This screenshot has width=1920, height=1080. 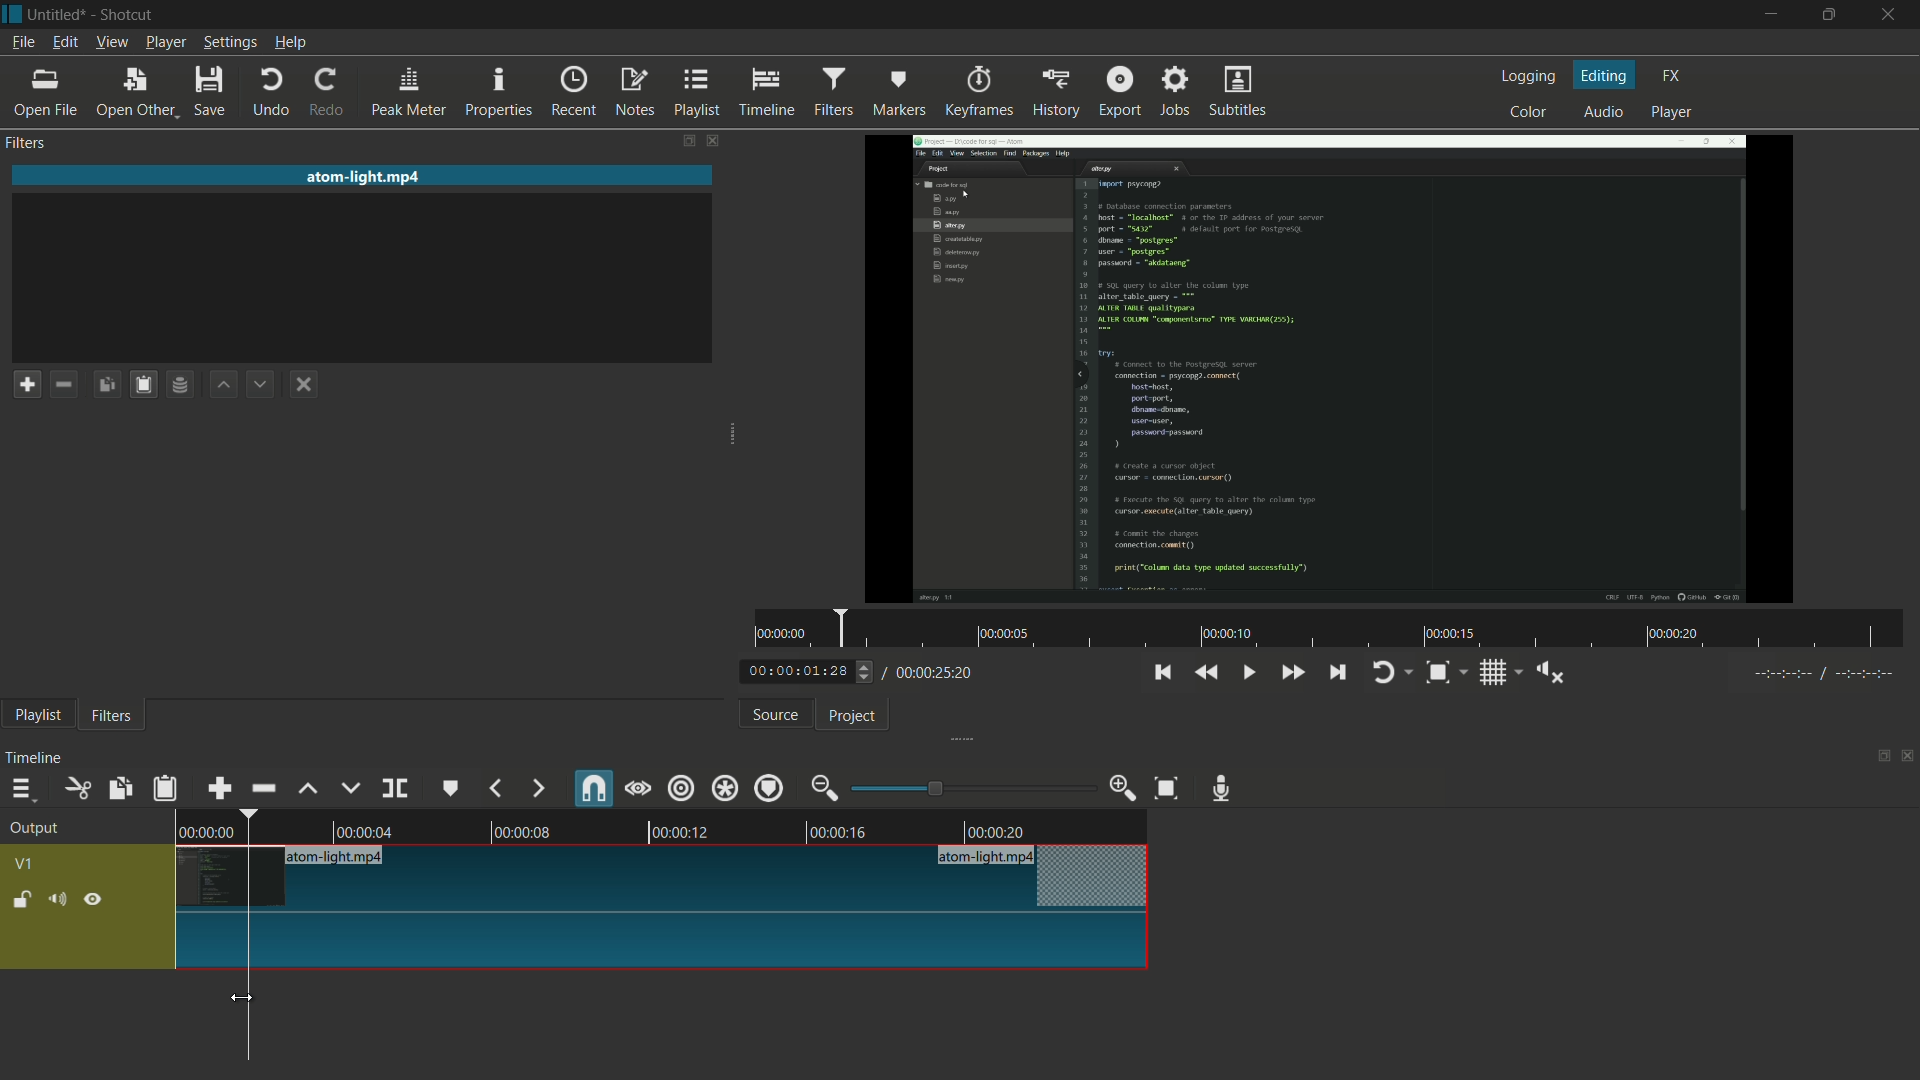 I want to click on next marker, so click(x=537, y=789).